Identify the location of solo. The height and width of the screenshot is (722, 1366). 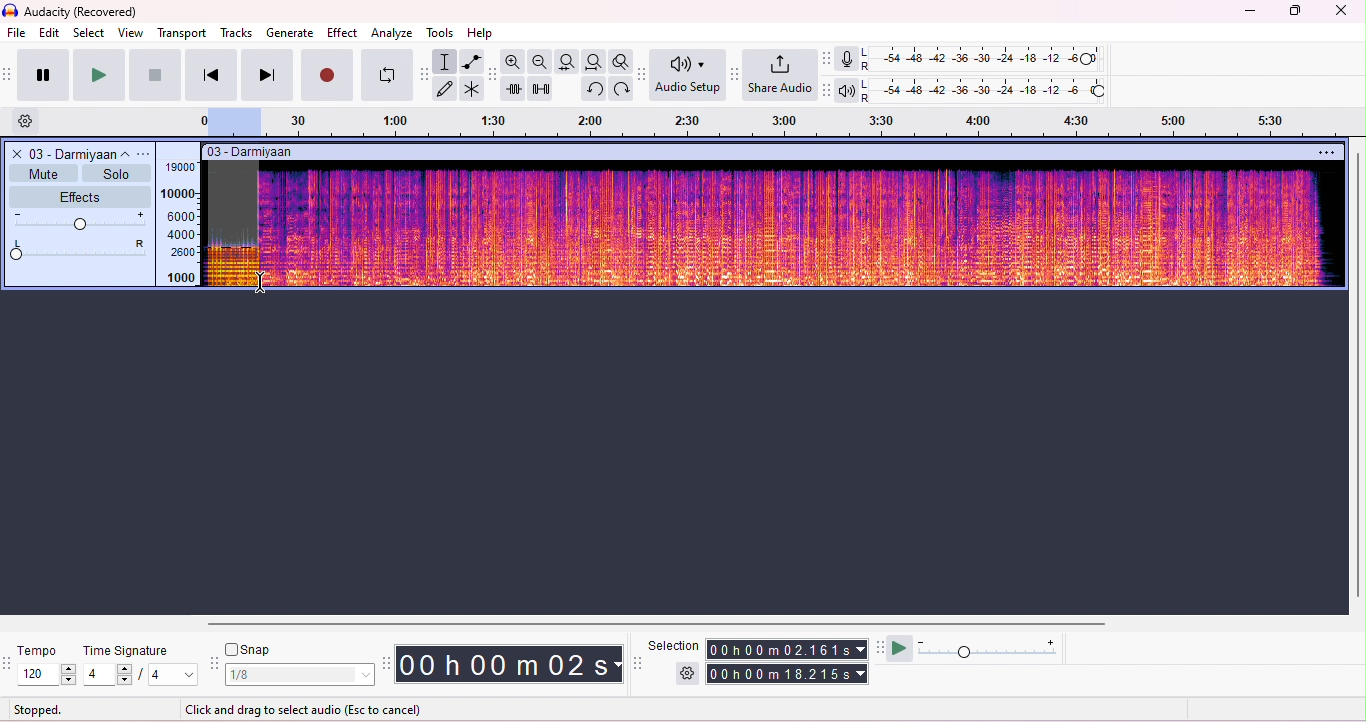
(116, 173).